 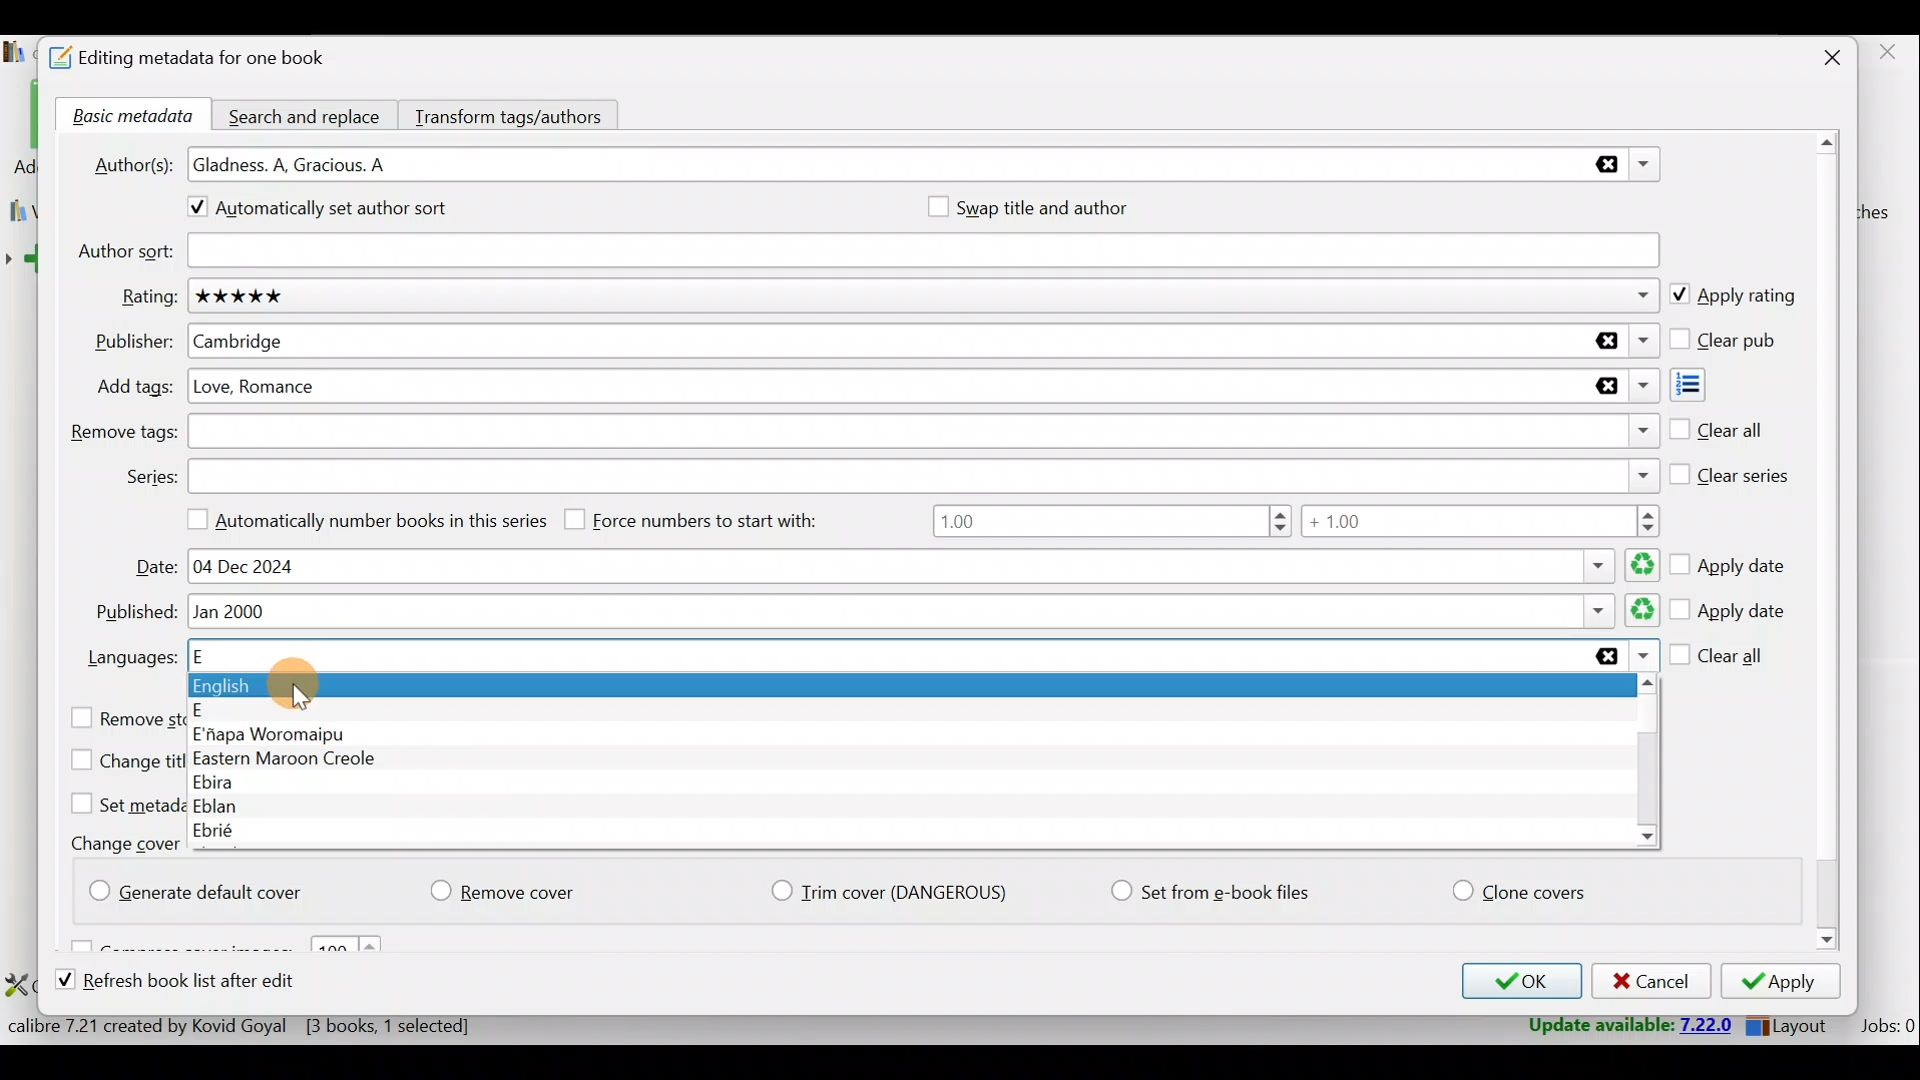 I want to click on Remove tags:, so click(x=122, y=433).